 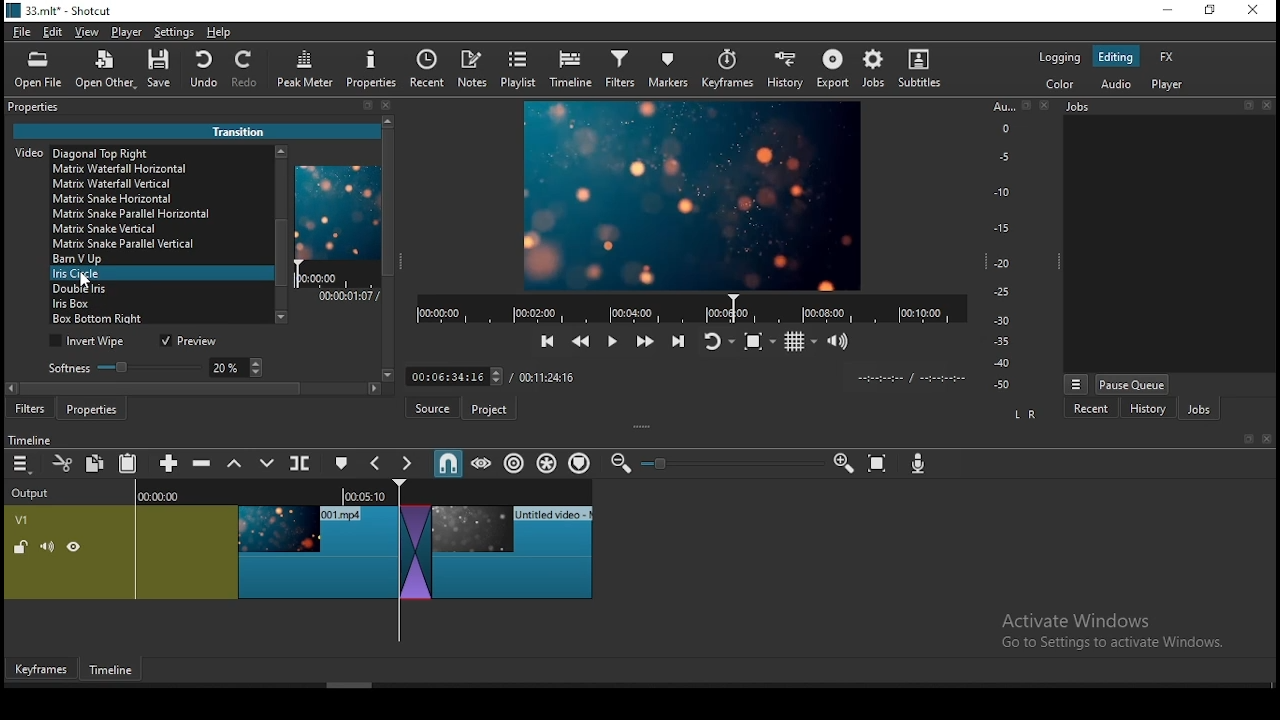 I want to click on next marker, so click(x=408, y=464).